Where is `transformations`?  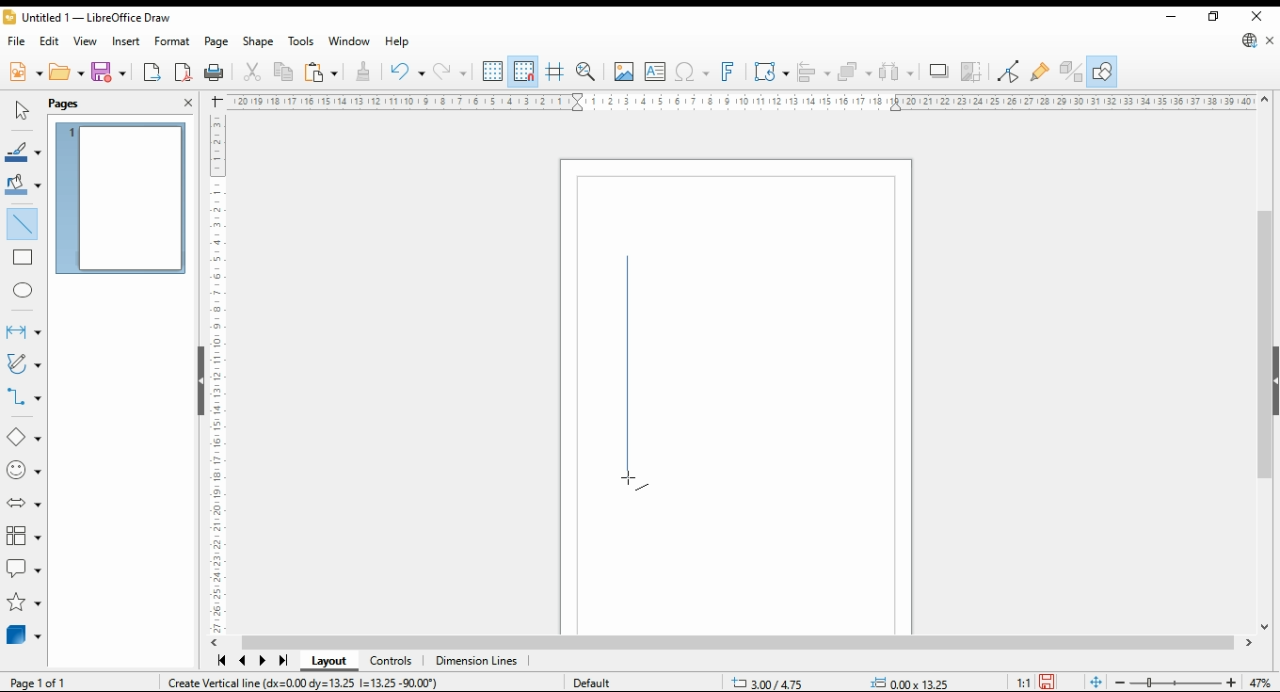
transformations is located at coordinates (772, 72).